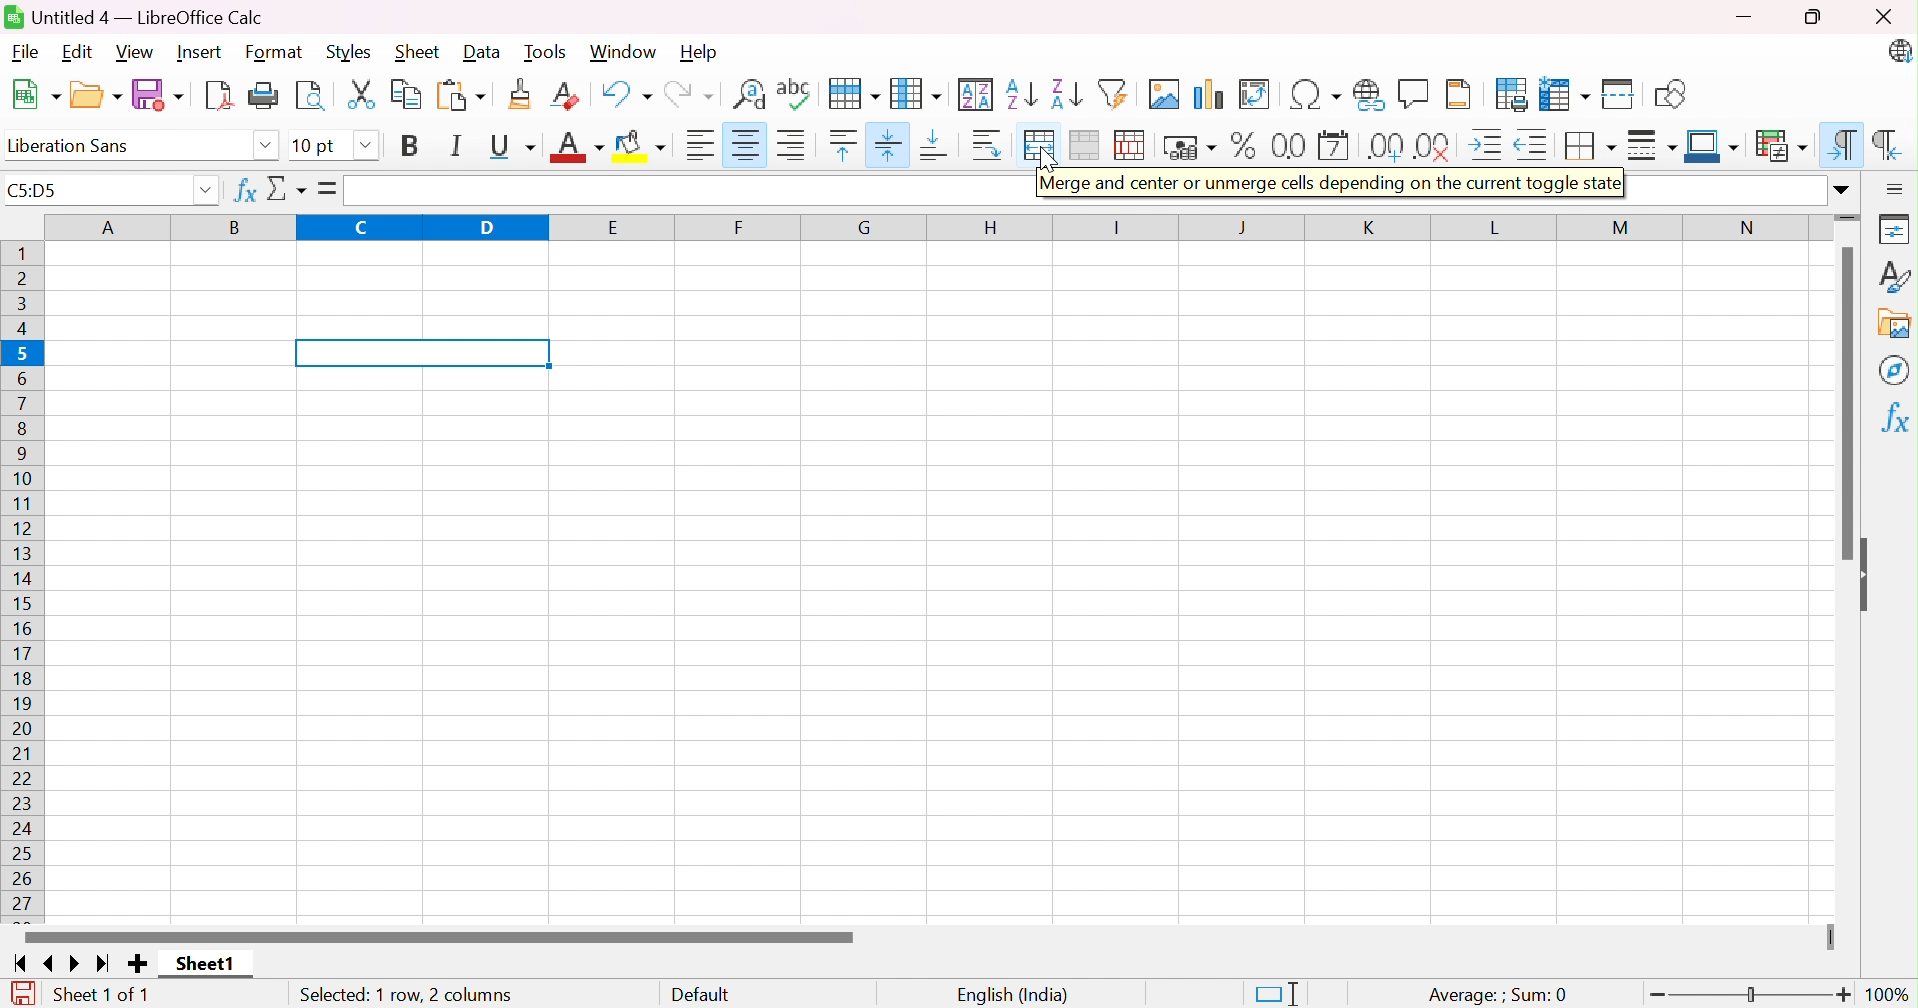  What do you see at coordinates (1841, 191) in the screenshot?
I see `Drop Down` at bounding box center [1841, 191].